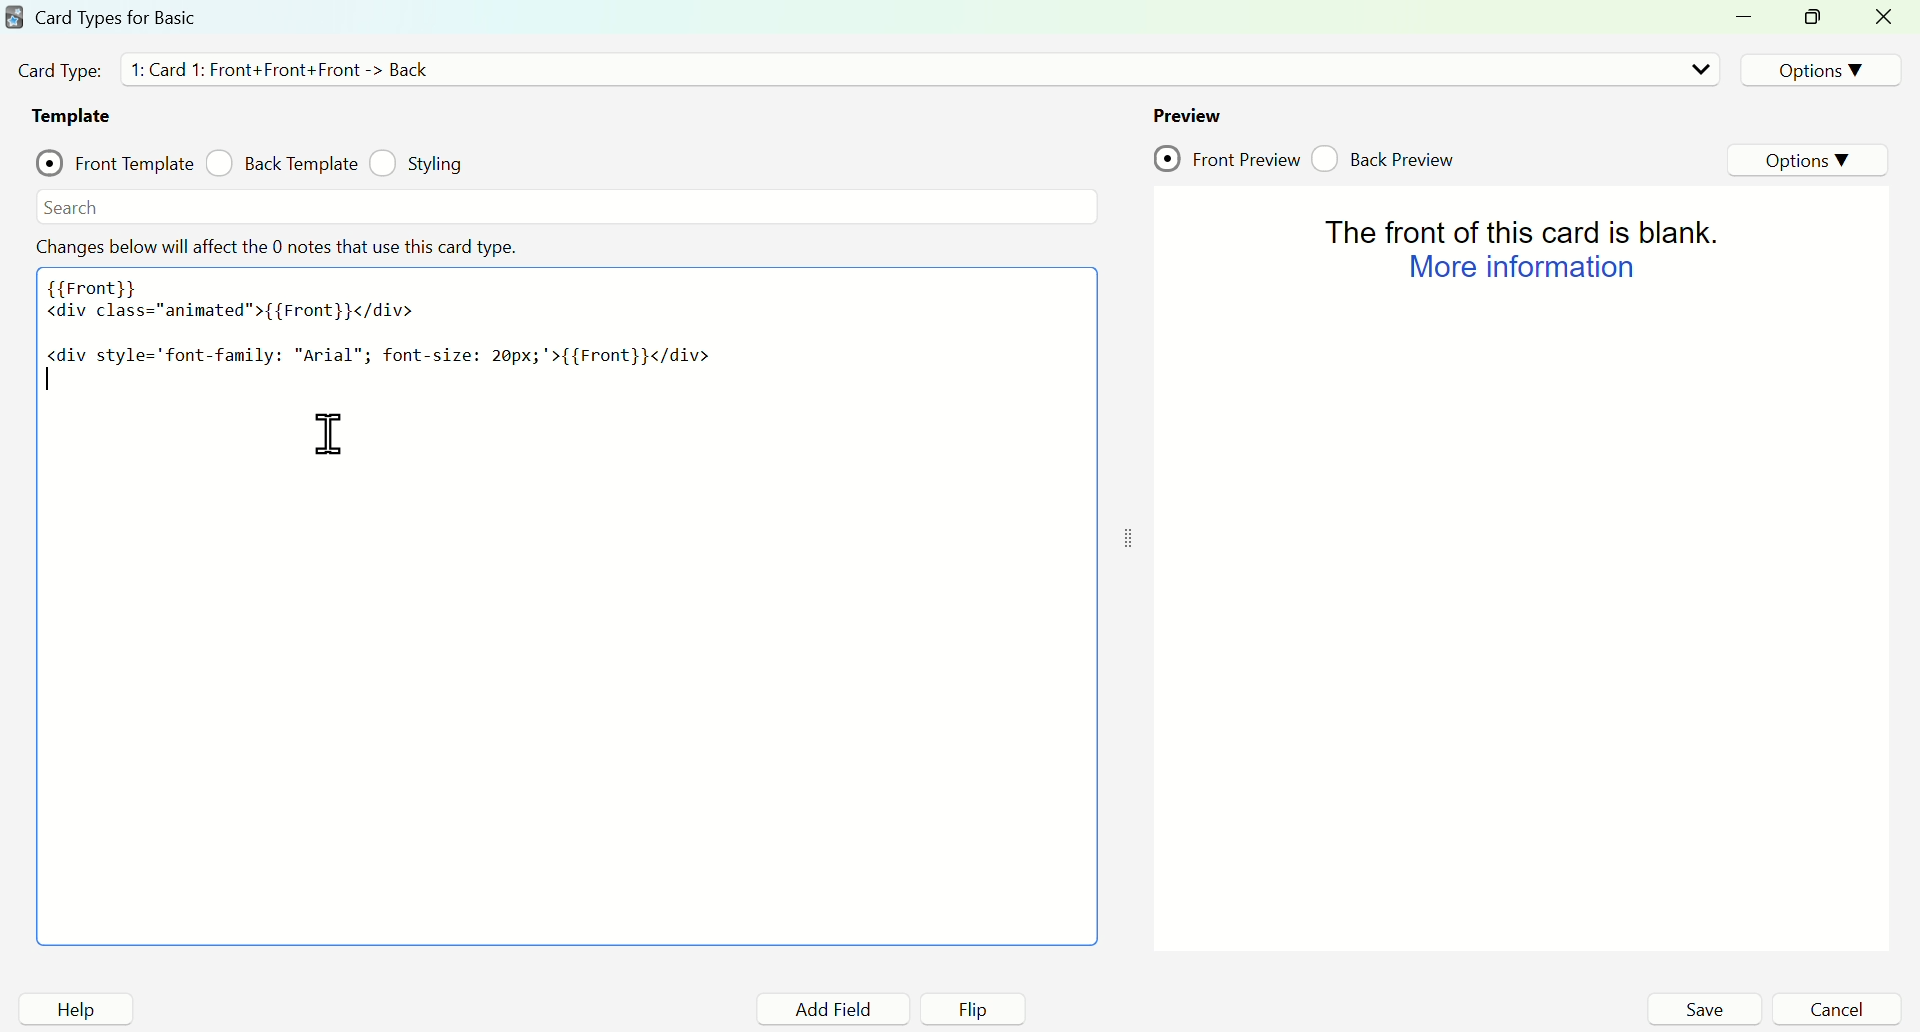 This screenshot has width=1920, height=1032. Describe the element at coordinates (281, 163) in the screenshot. I see `Back Template` at that location.